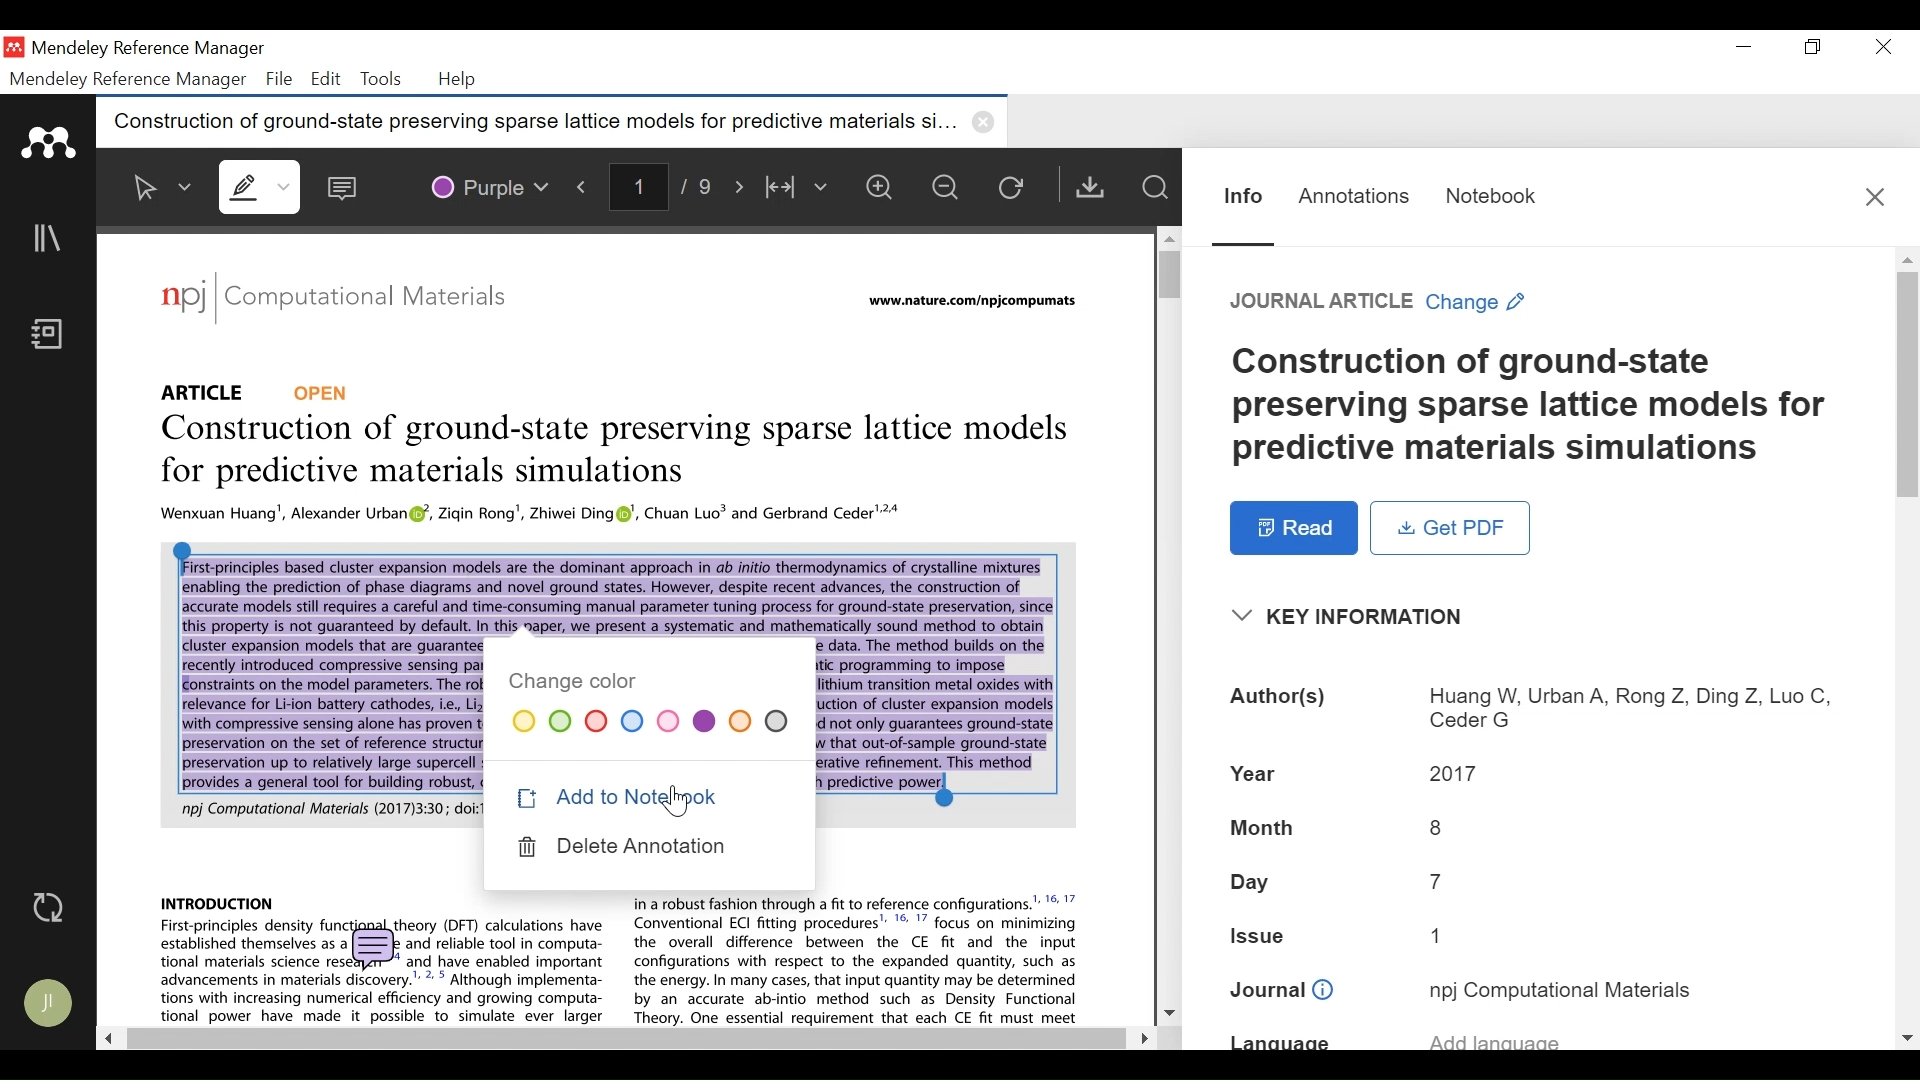  Describe the element at coordinates (583, 680) in the screenshot. I see `change color` at that location.